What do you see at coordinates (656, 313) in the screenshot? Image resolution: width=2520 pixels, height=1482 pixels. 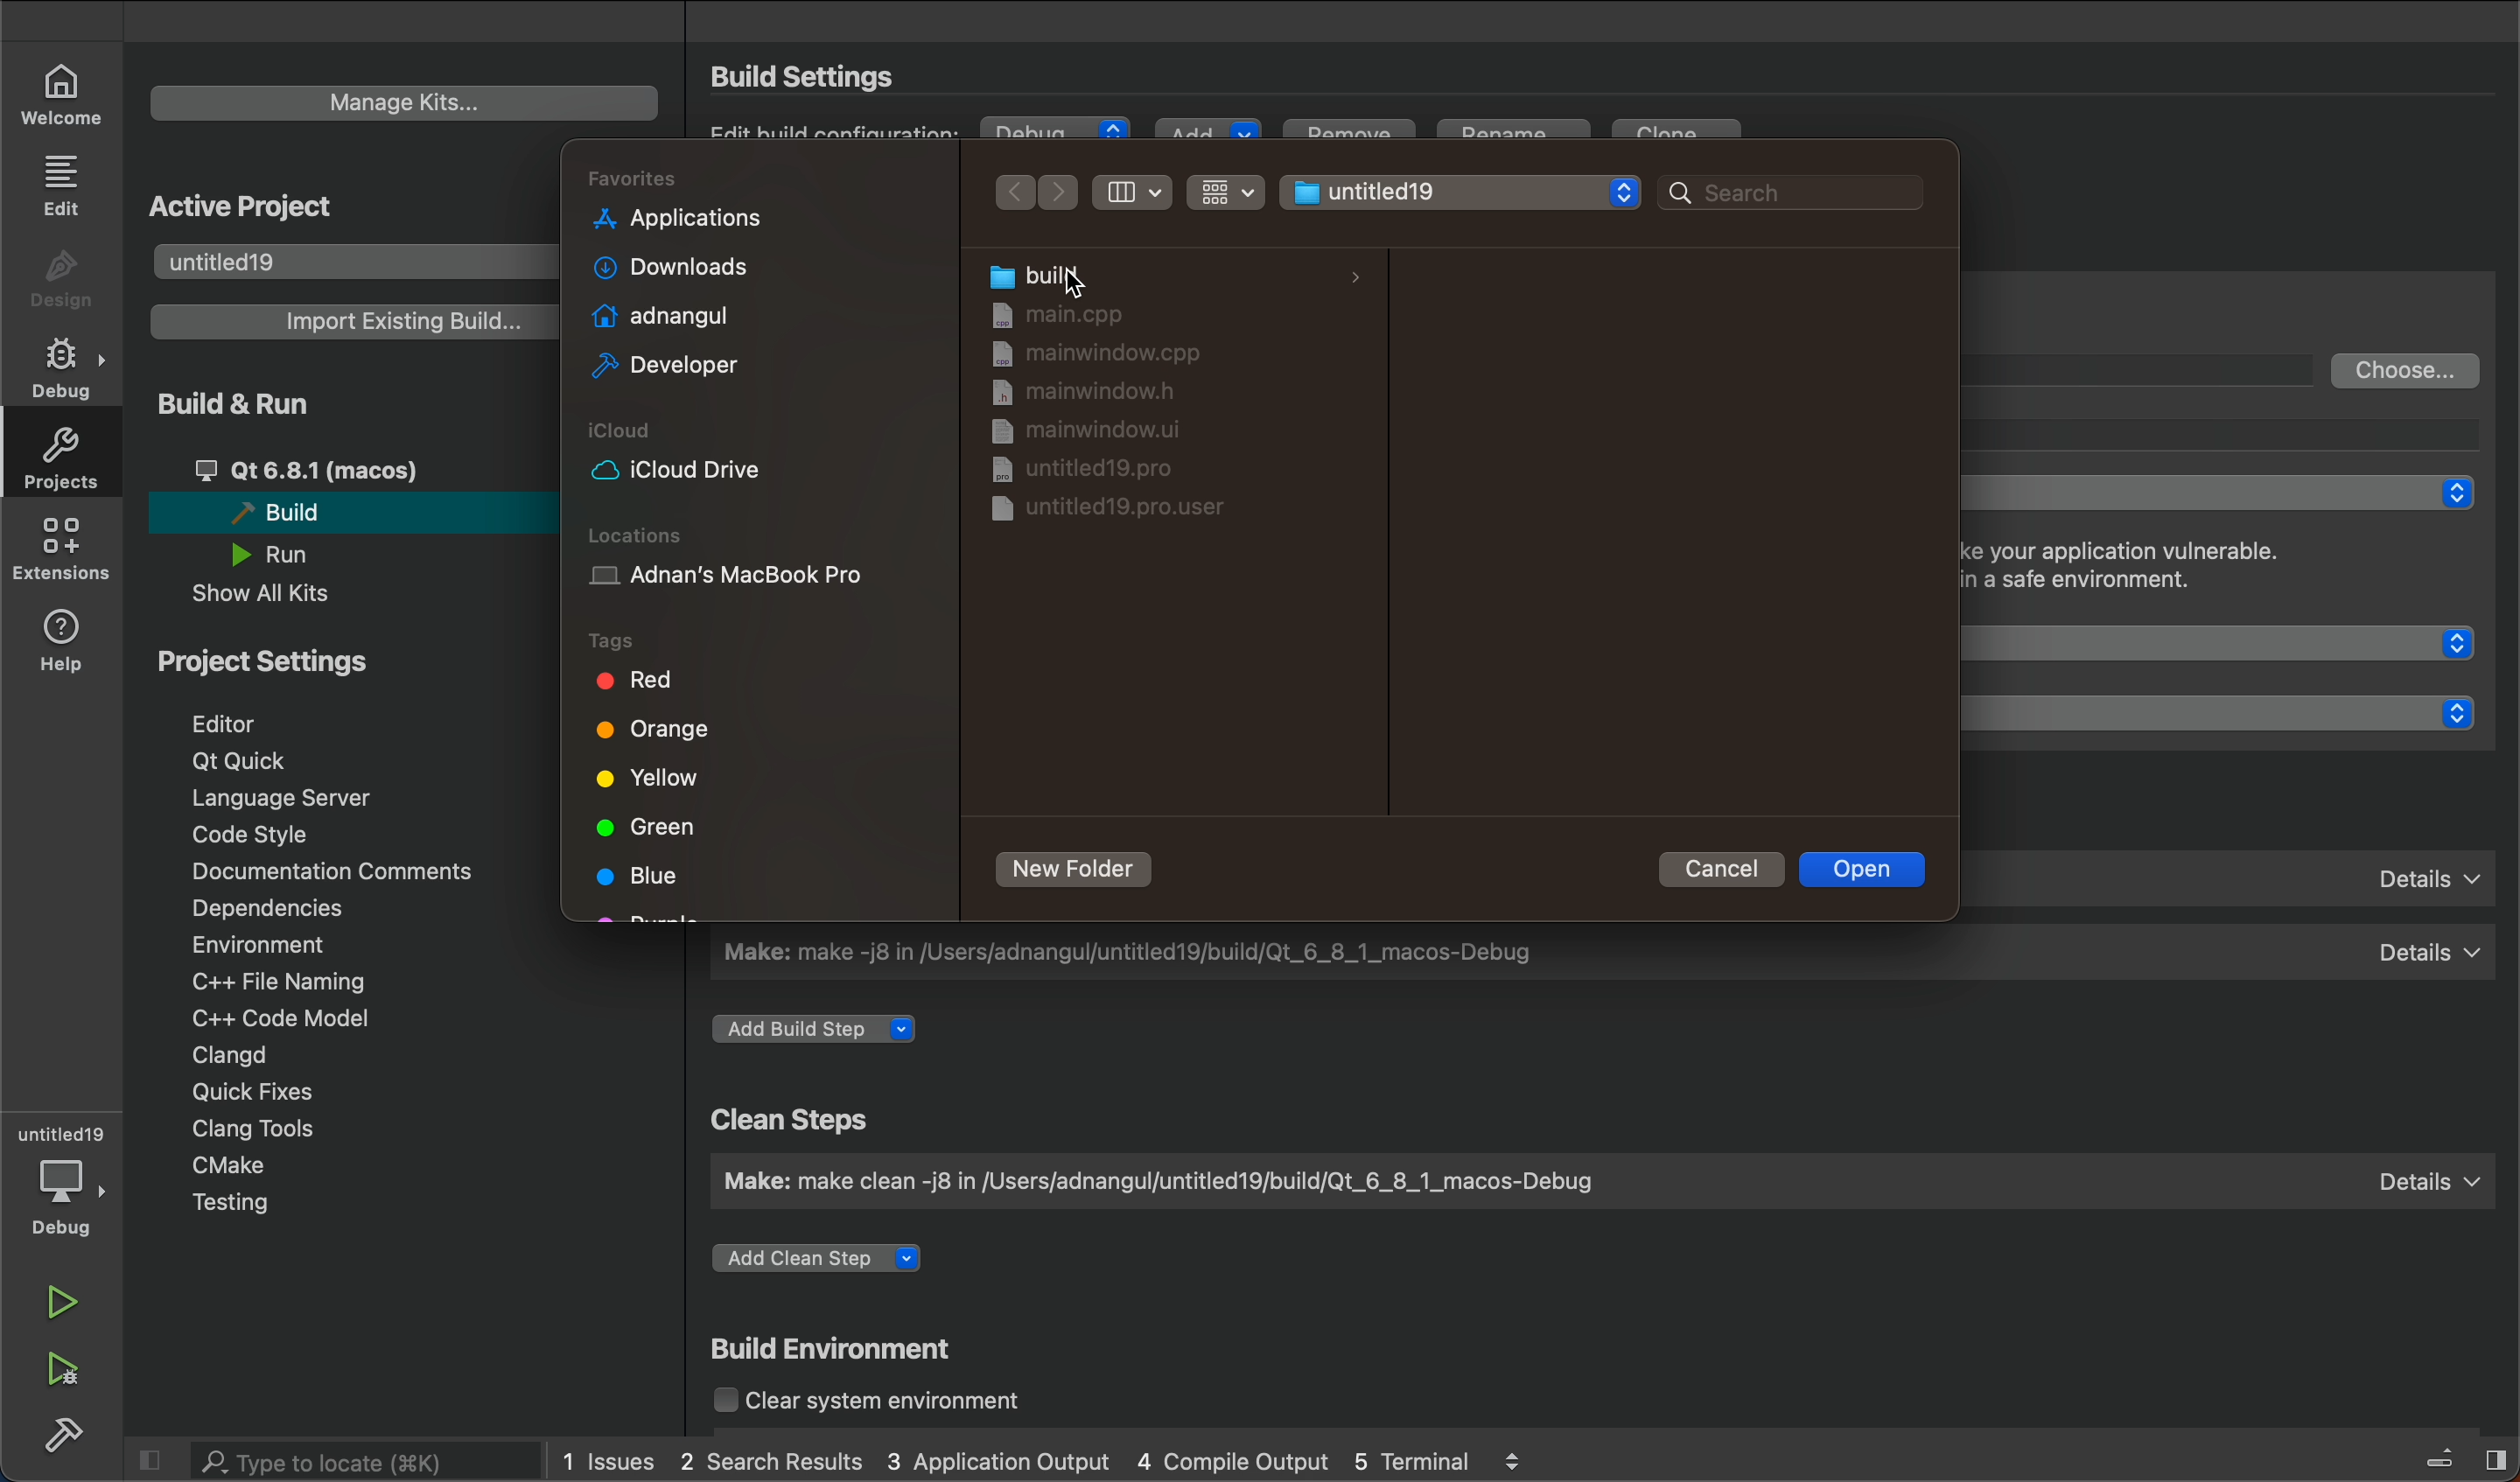 I see `adnan gul` at bounding box center [656, 313].